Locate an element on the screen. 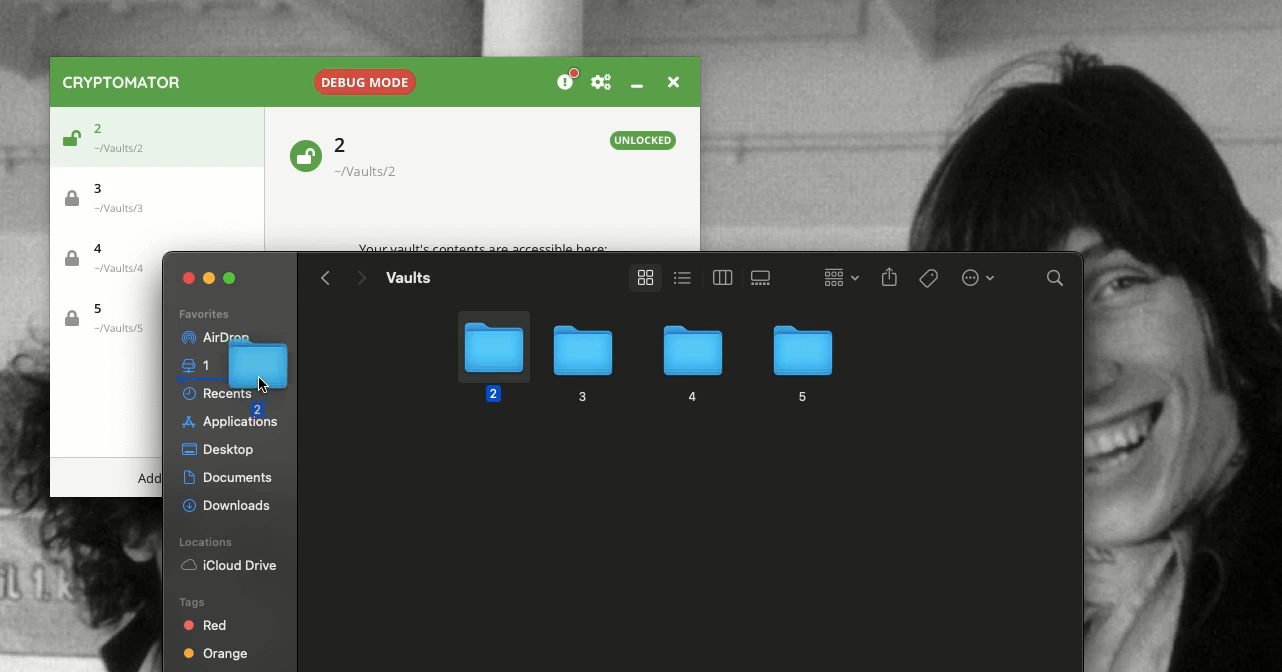 Image resolution: width=1282 pixels, height=672 pixels. Vault 2 is located at coordinates (377, 157).